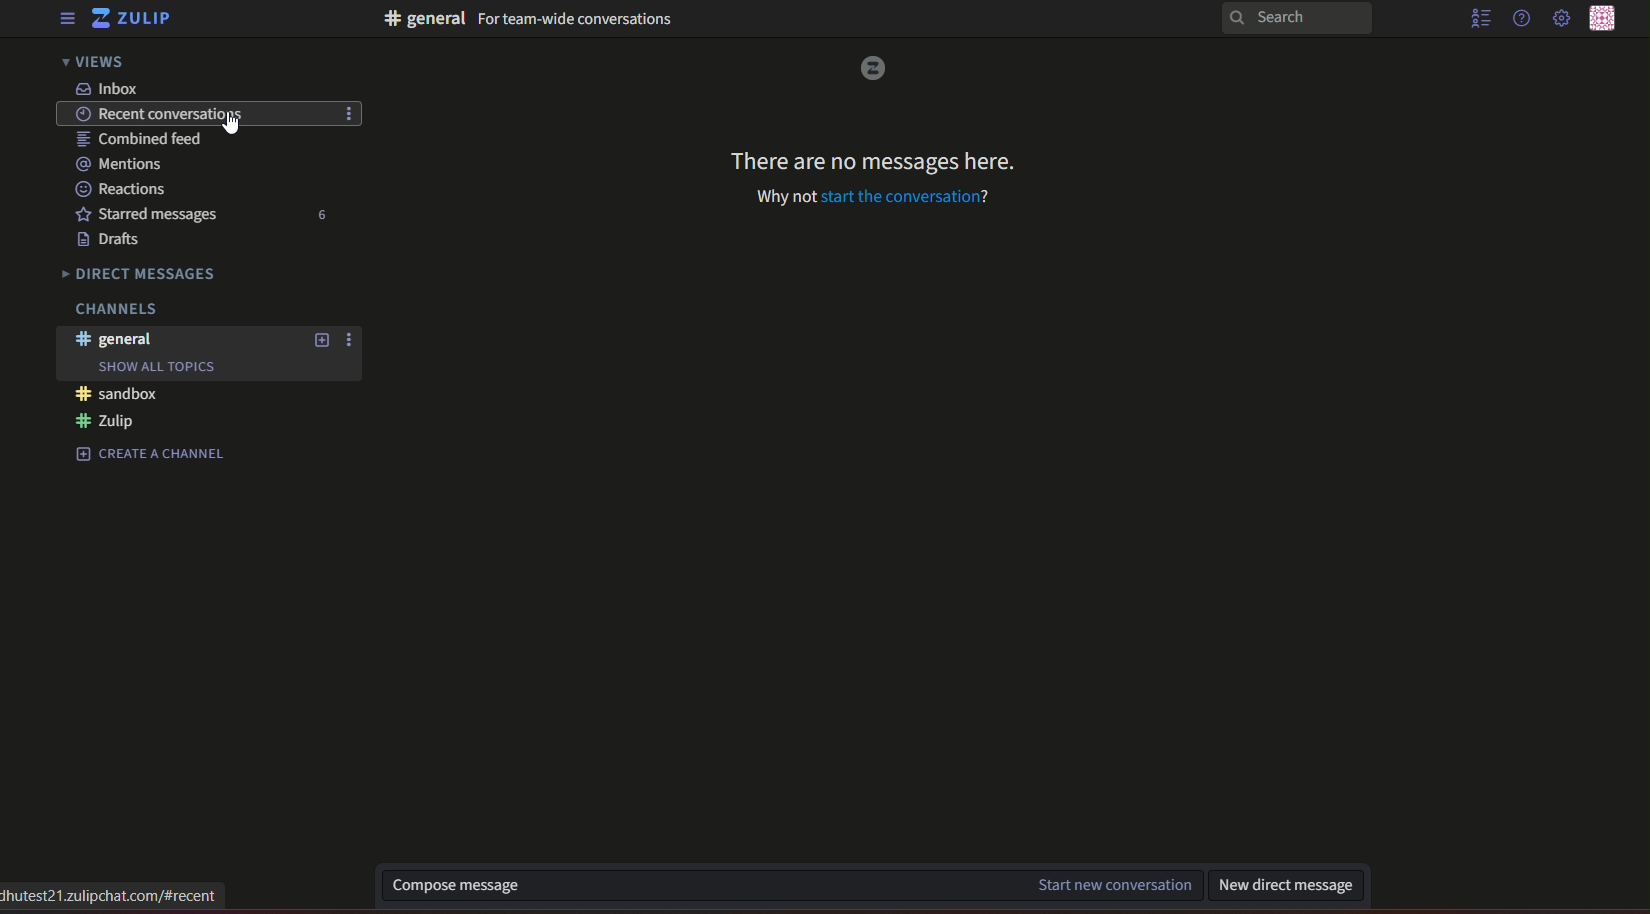 This screenshot has height=914, width=1650. I want to click on #general, so click(119, 339).